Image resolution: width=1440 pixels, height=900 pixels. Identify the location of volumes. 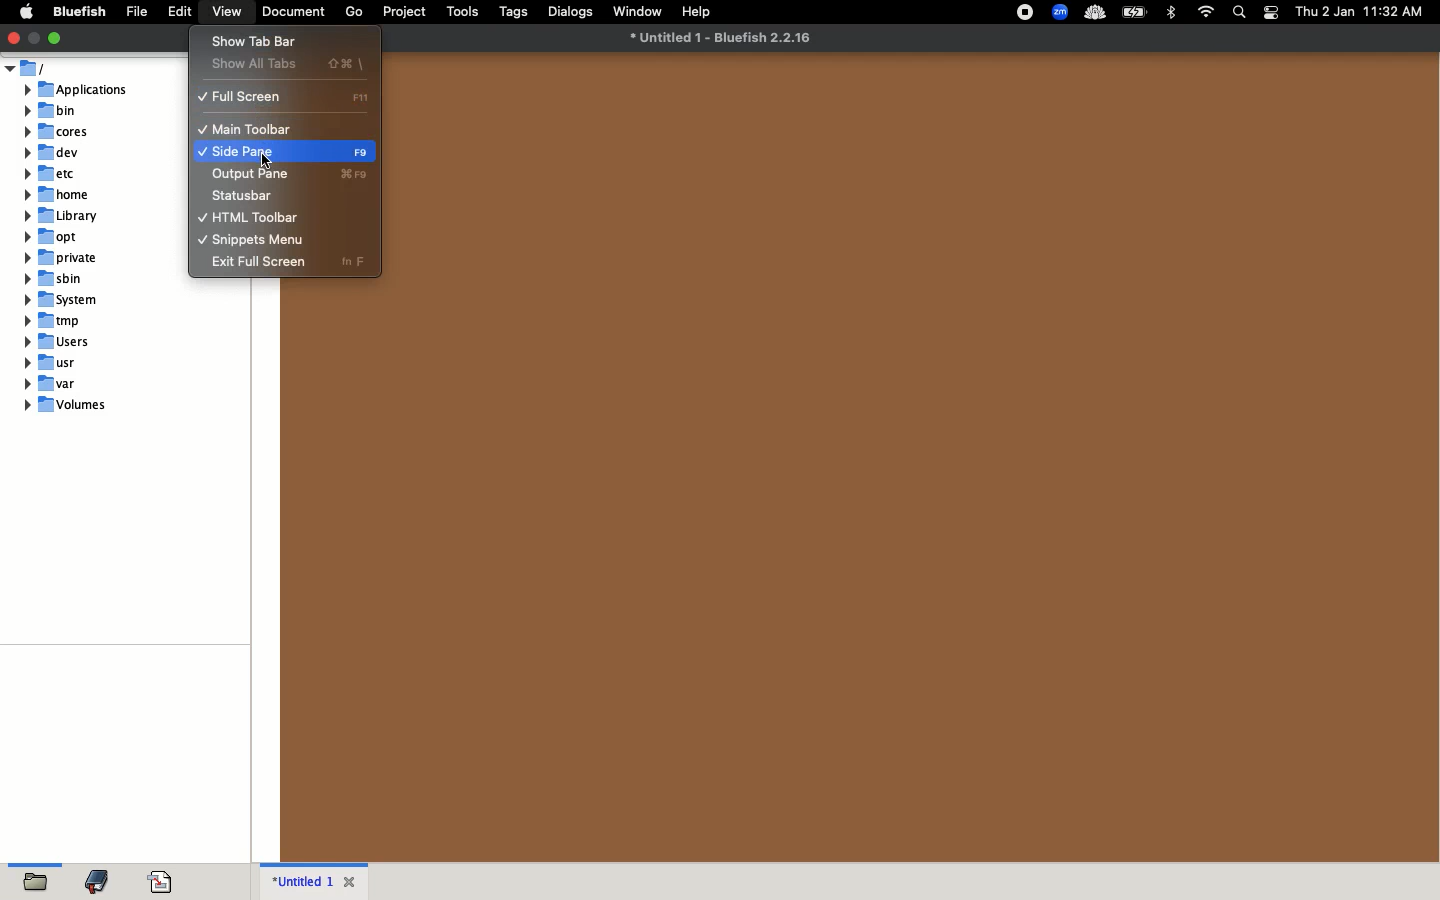
(69, 406).